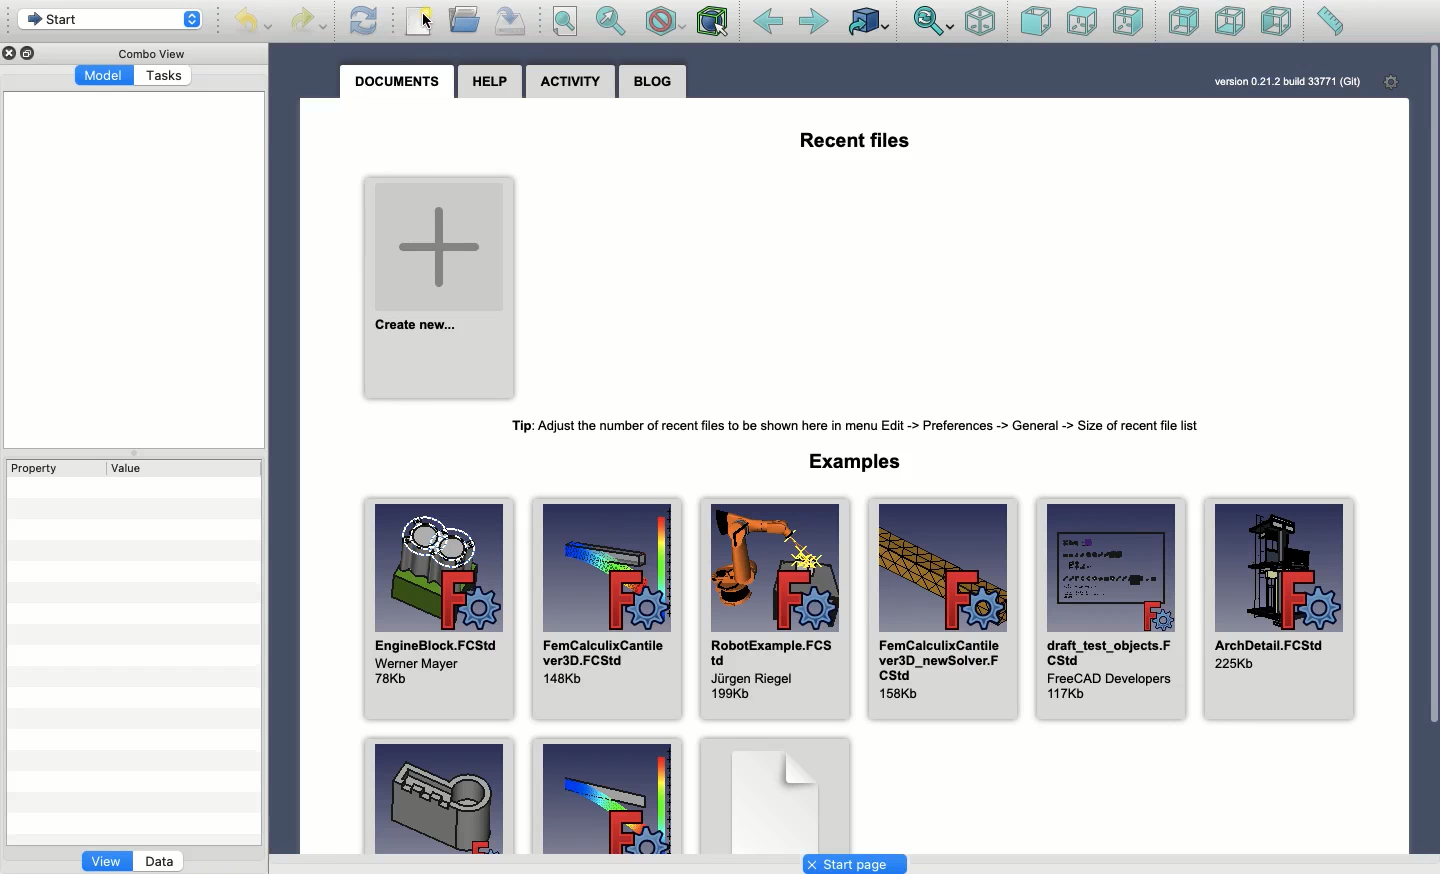  What do you see at coordinates (147, 55) in the screenshot?
I see `Combo view` at bounding box center [147, 55].